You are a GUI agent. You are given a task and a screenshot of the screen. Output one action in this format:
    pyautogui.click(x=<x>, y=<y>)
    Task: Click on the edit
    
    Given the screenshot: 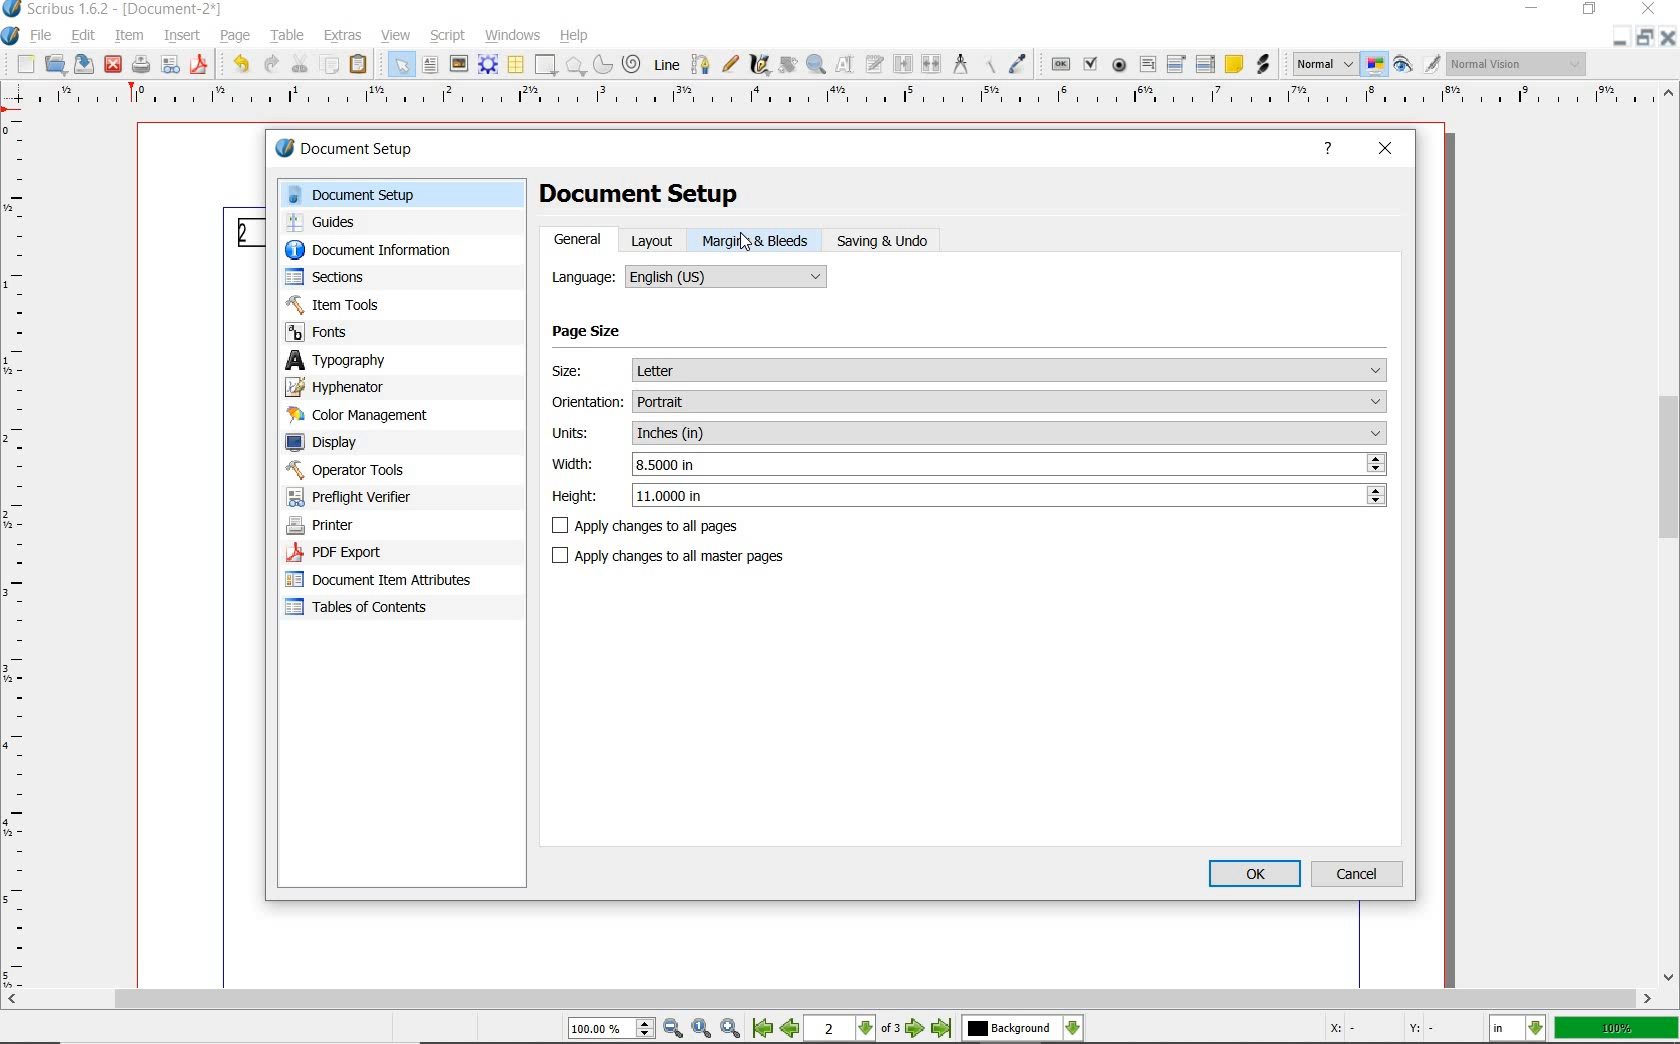 What is the action you would take?
    pyautogui.click(x=82, y=35)
    